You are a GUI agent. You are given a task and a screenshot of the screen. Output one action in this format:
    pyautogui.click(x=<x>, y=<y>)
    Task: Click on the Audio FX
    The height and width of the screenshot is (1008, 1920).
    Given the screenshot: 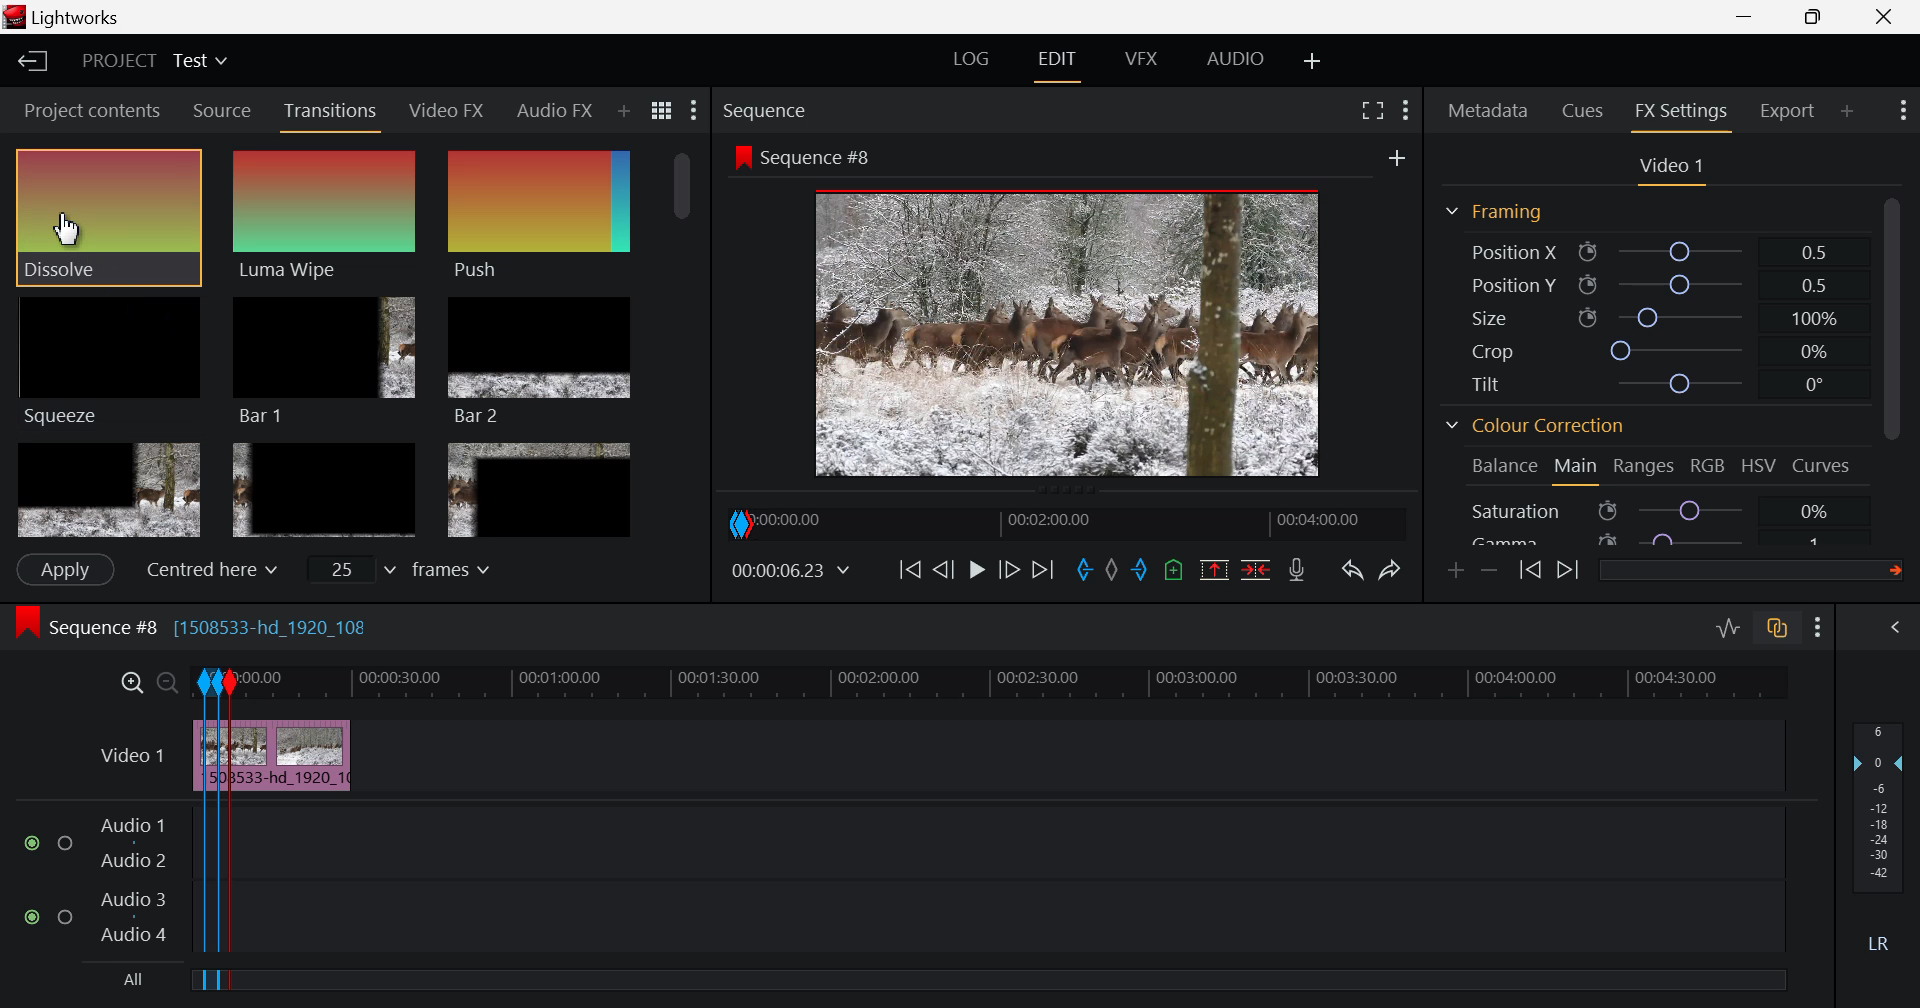 What is the action you would take?
    pyautogui.click(x=552, y=112)
    